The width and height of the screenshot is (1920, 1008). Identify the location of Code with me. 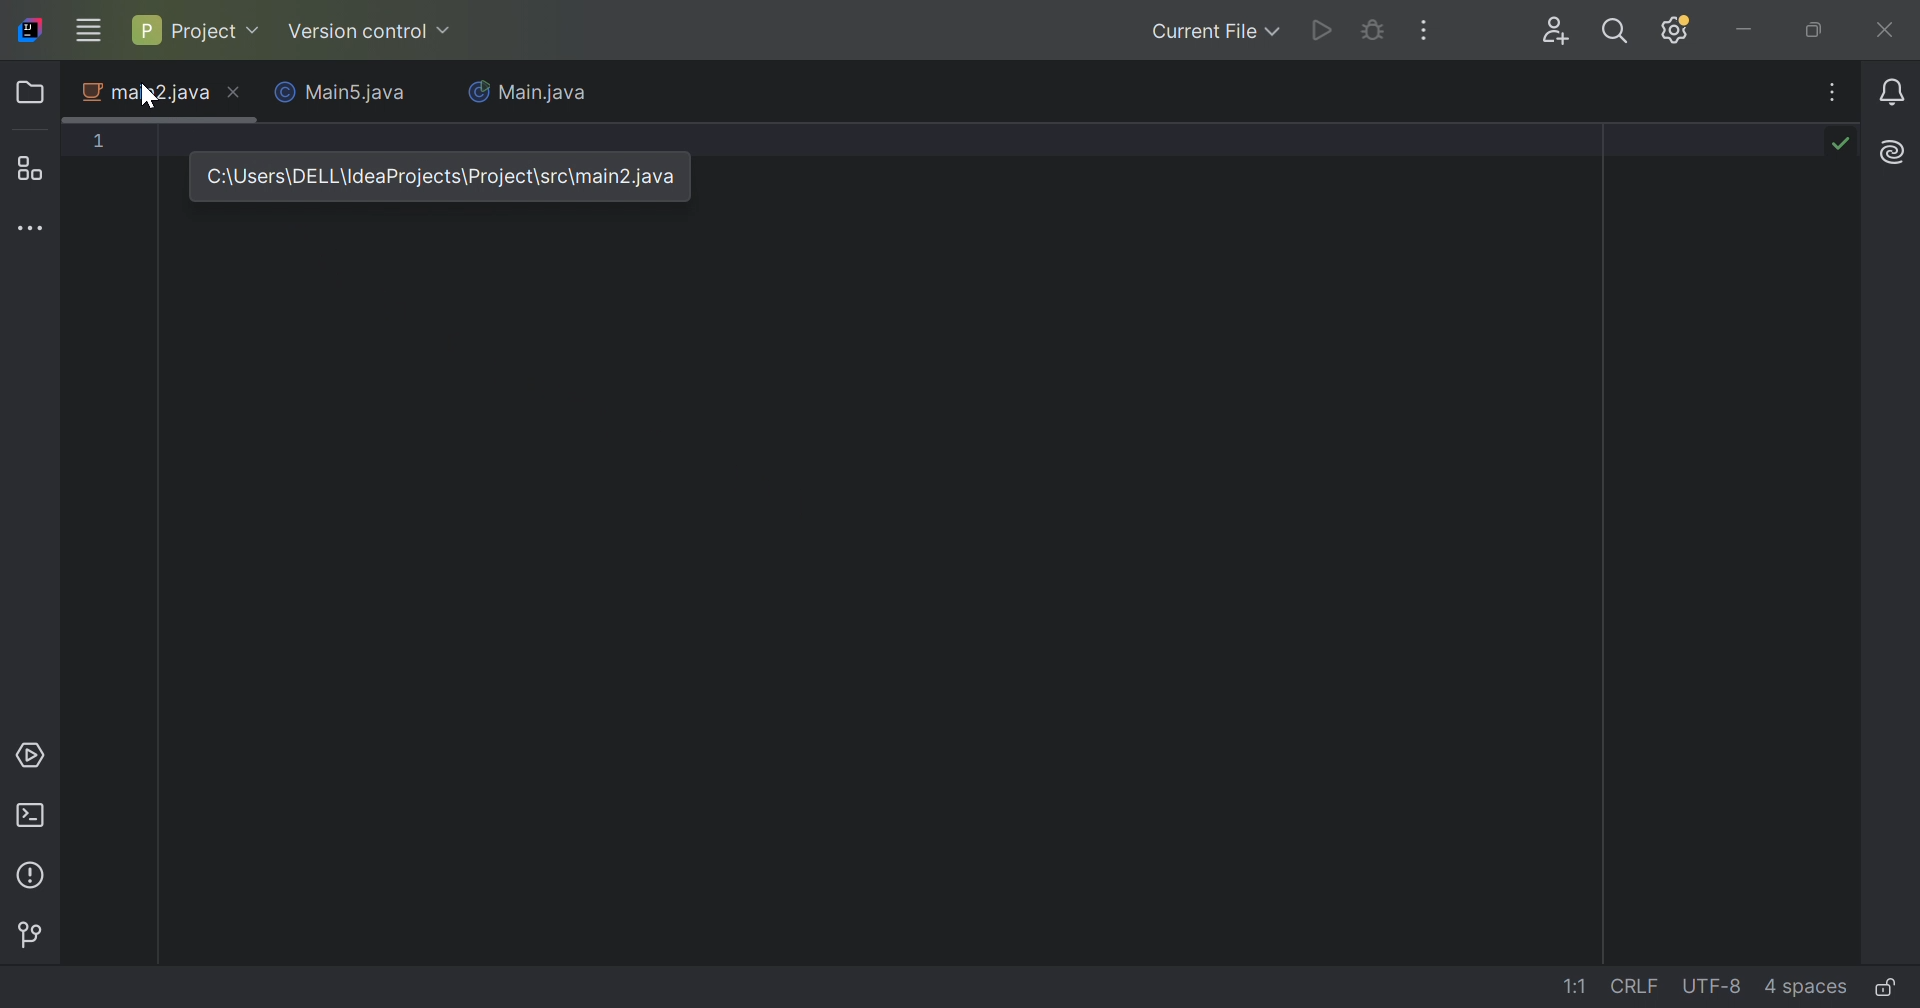
(1559, 33).